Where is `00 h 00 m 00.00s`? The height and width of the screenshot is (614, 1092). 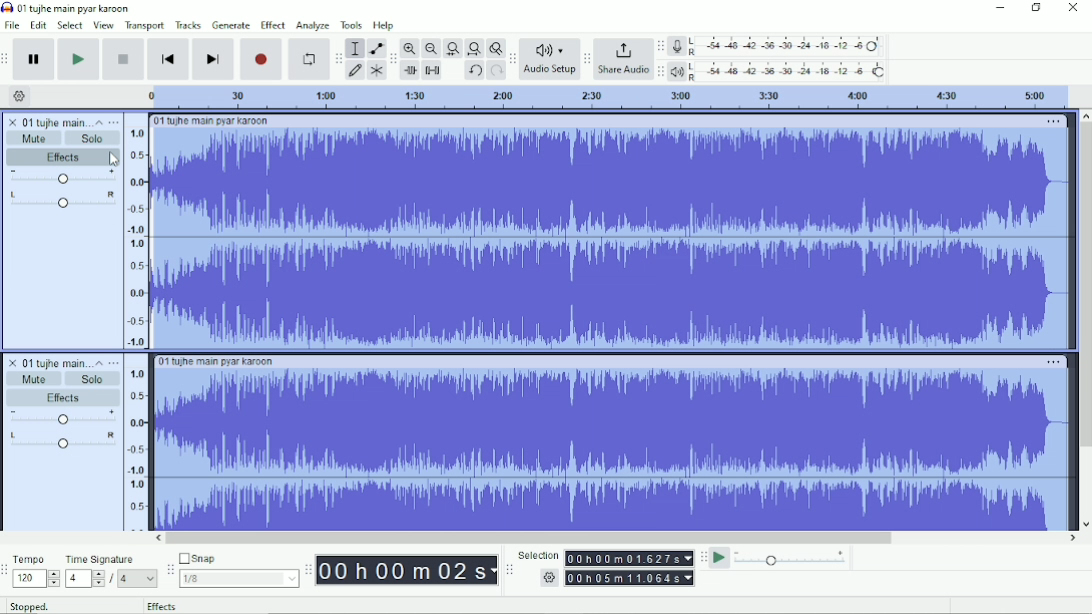 00 h 00 m 00.00s is located at coordinates (407, 571).